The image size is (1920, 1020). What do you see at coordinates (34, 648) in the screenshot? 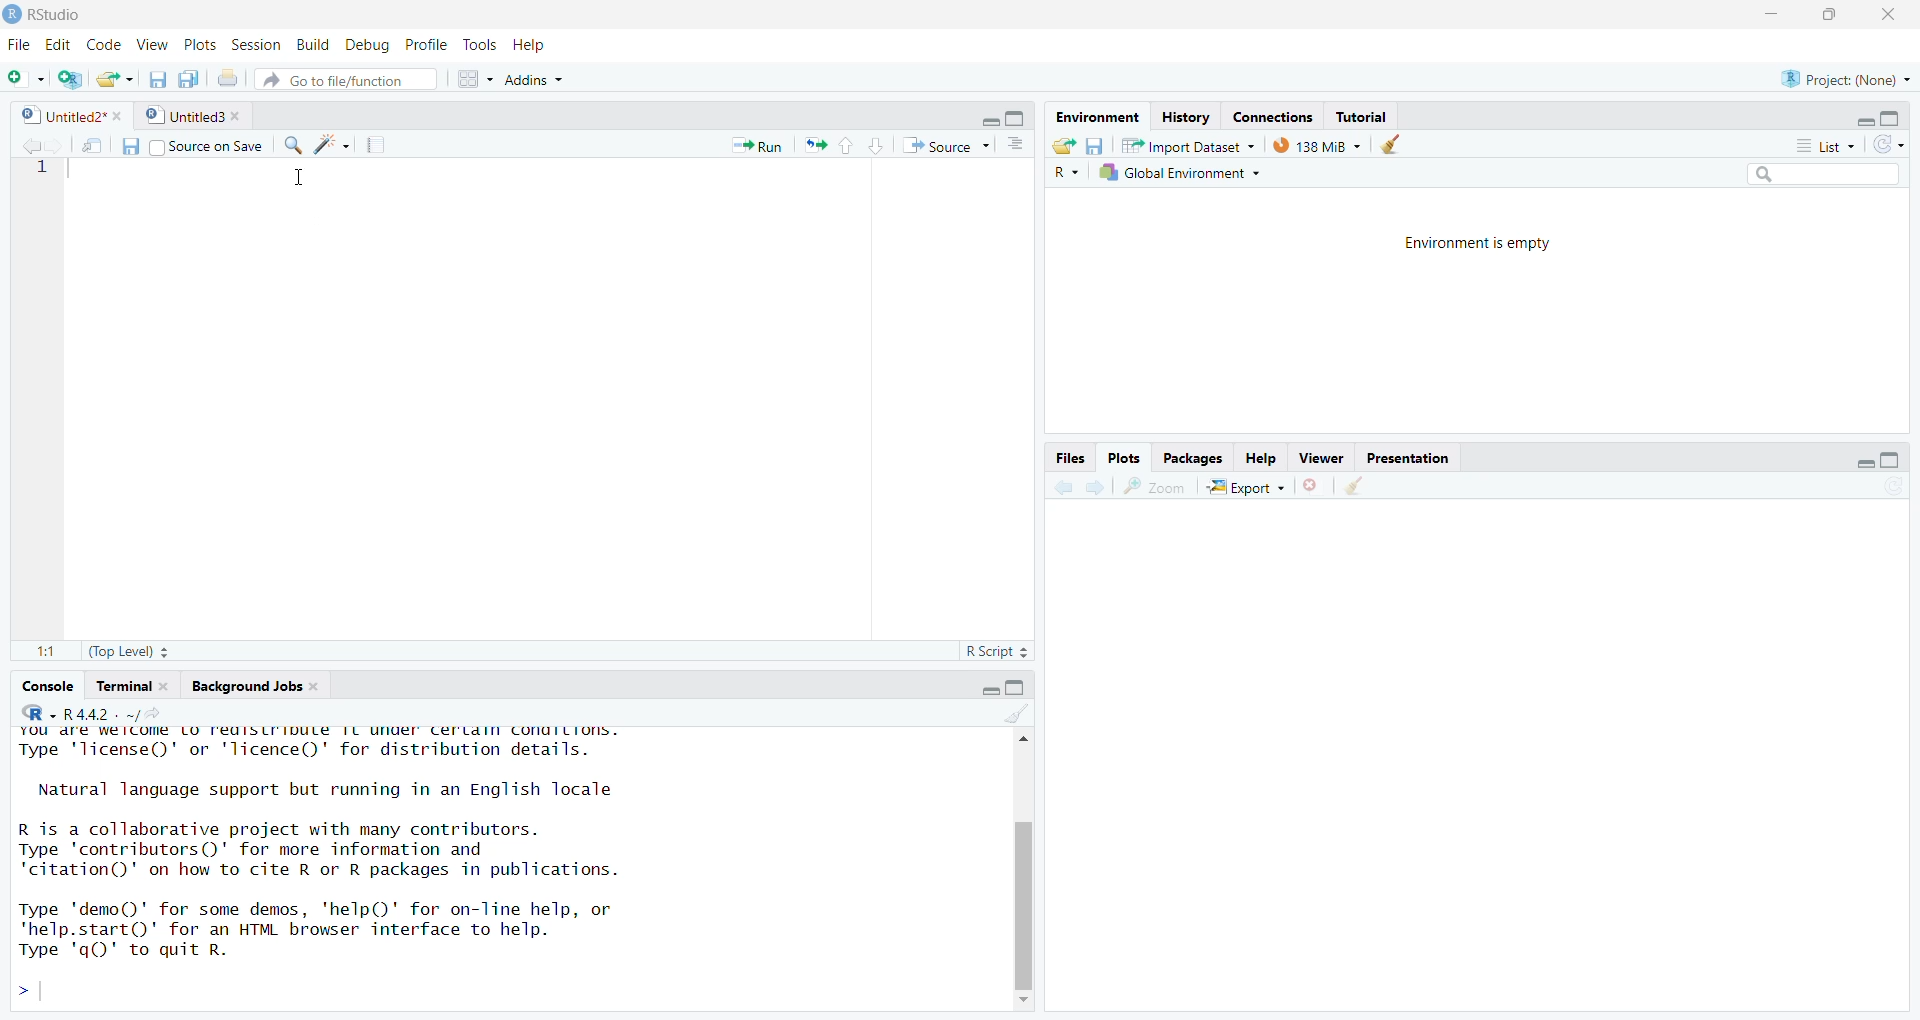
I see `11:11` at bounding box center [34, 648].